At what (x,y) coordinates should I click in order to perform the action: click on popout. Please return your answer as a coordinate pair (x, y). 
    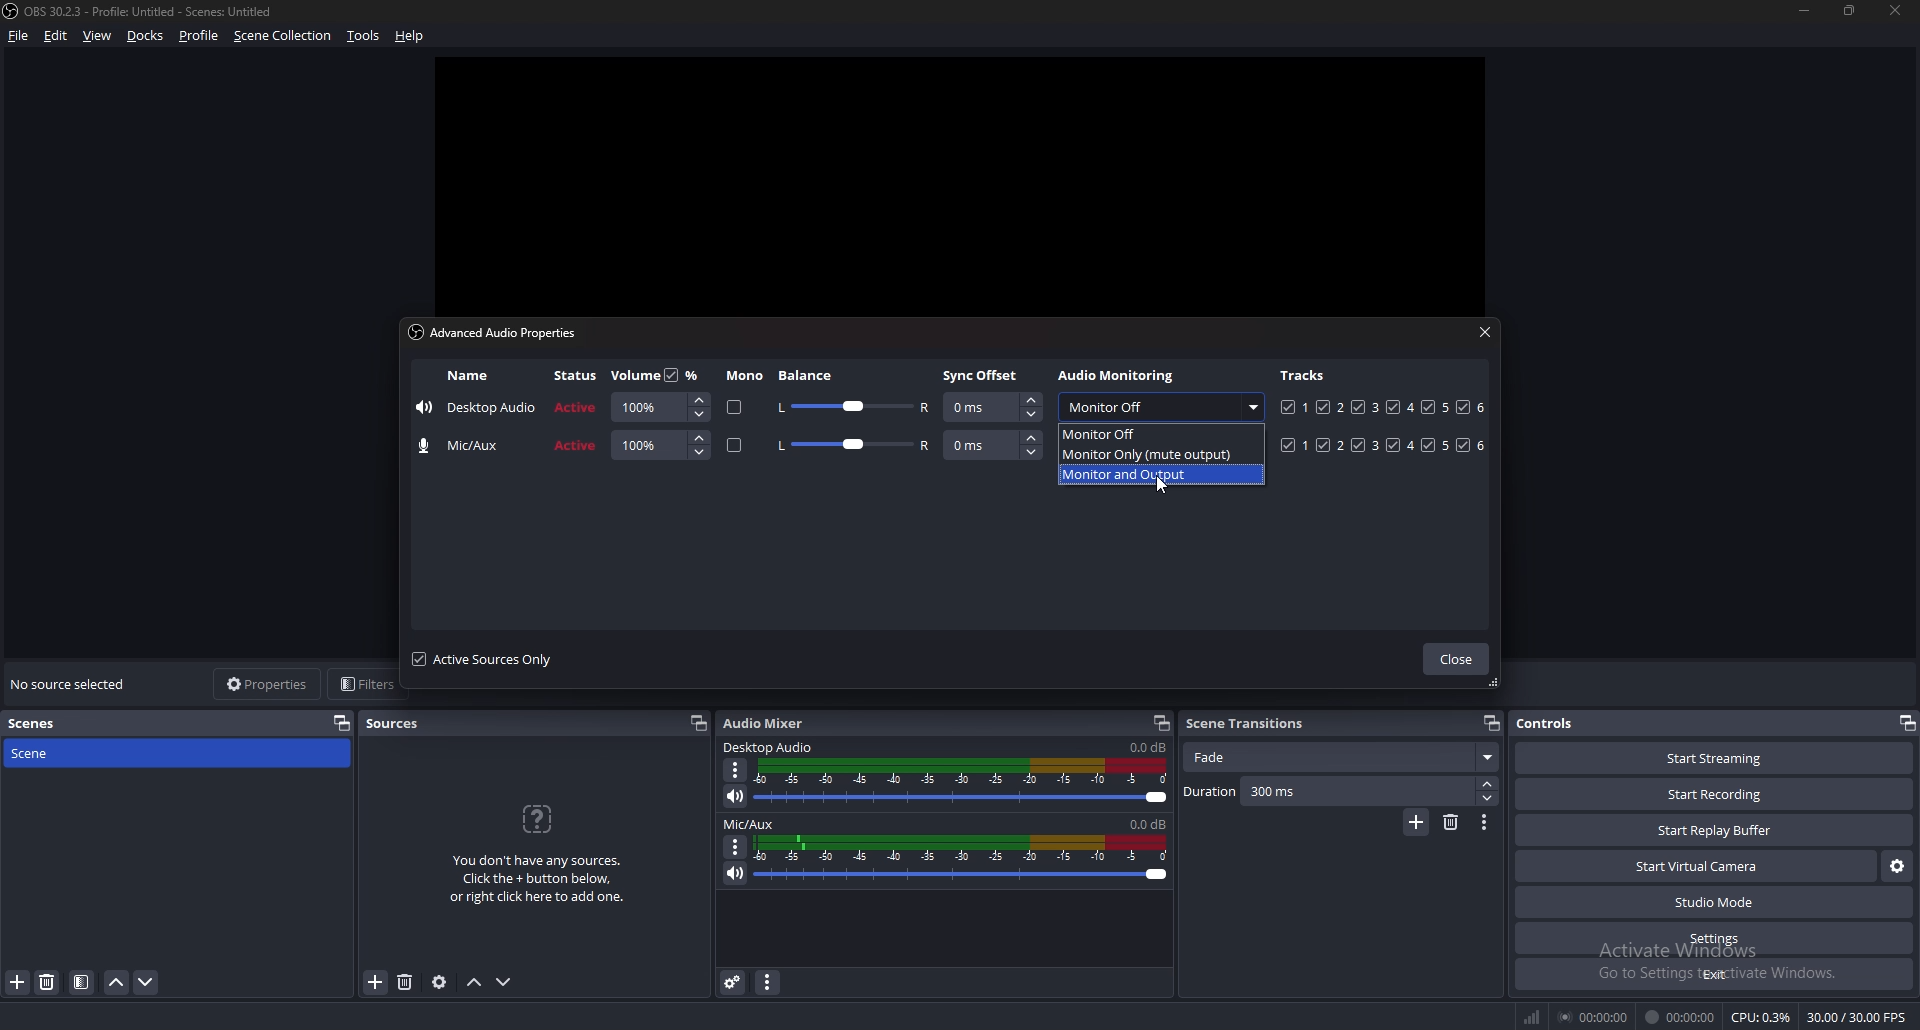
    Looking at the image, I should click on (696, 724).